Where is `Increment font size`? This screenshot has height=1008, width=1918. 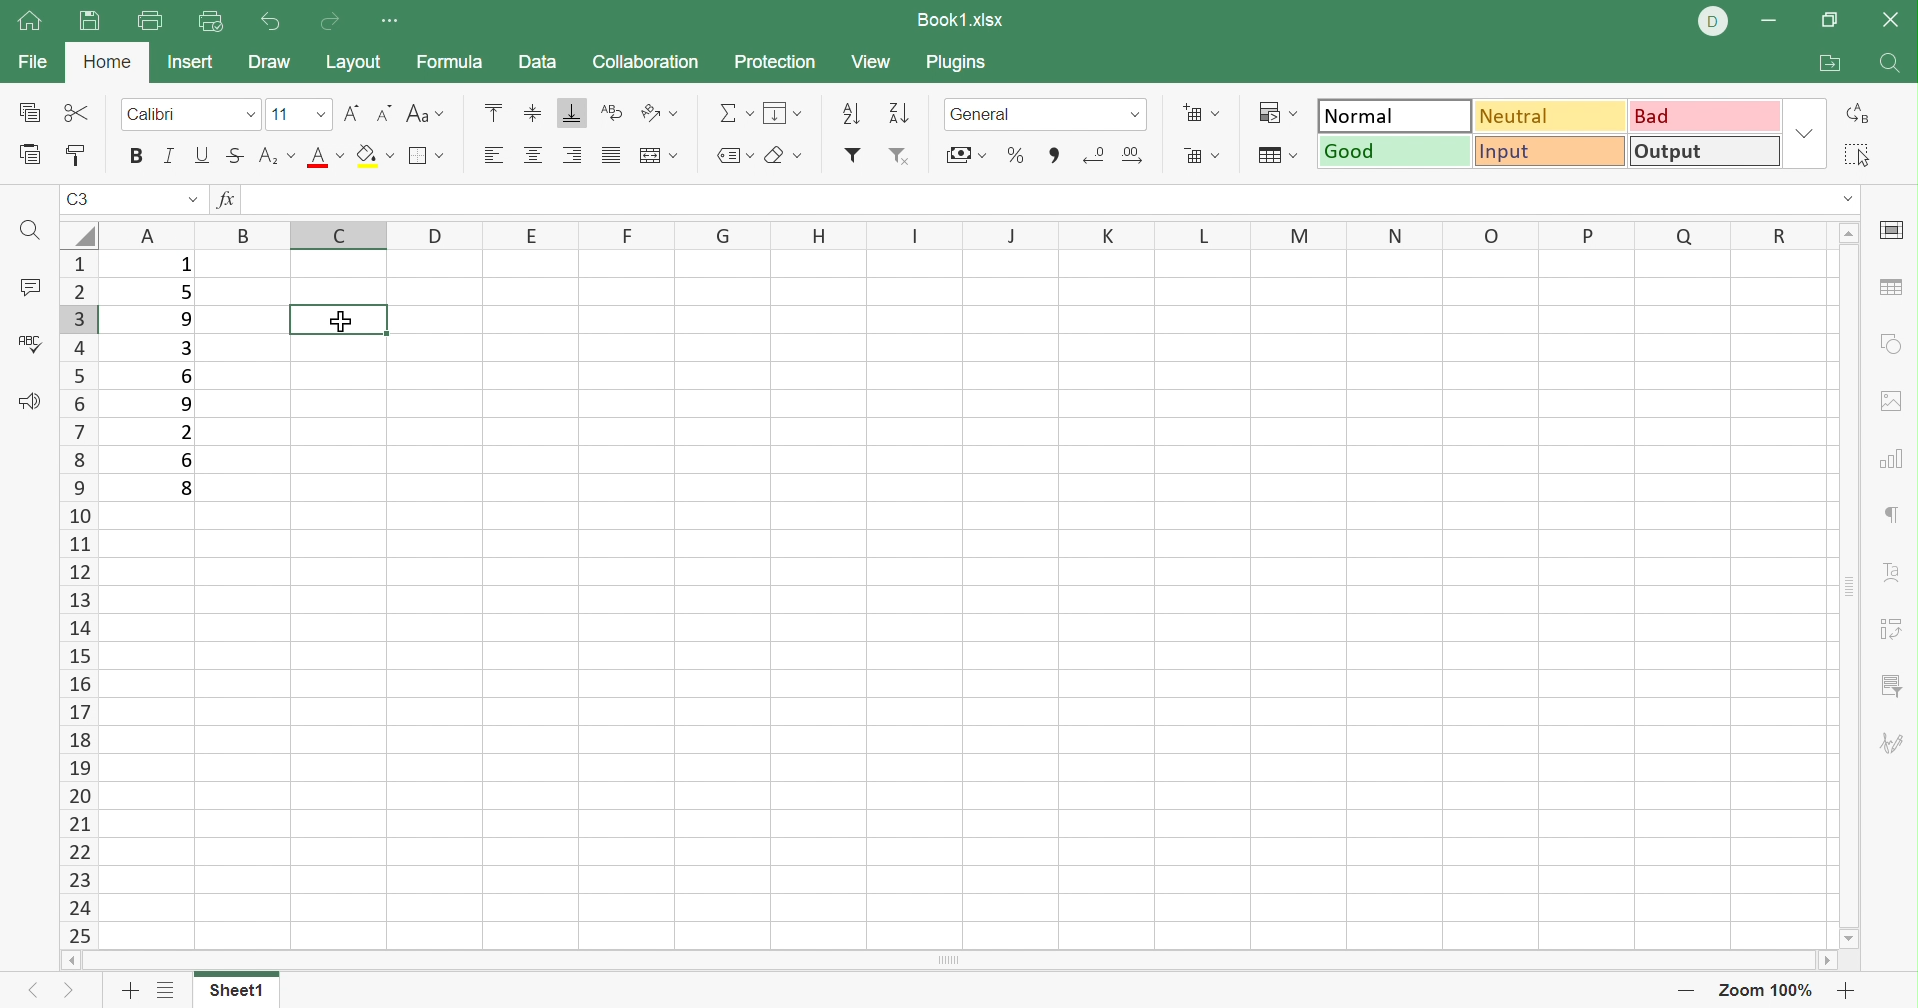 Increment font size is located at coordinates (351, 114).